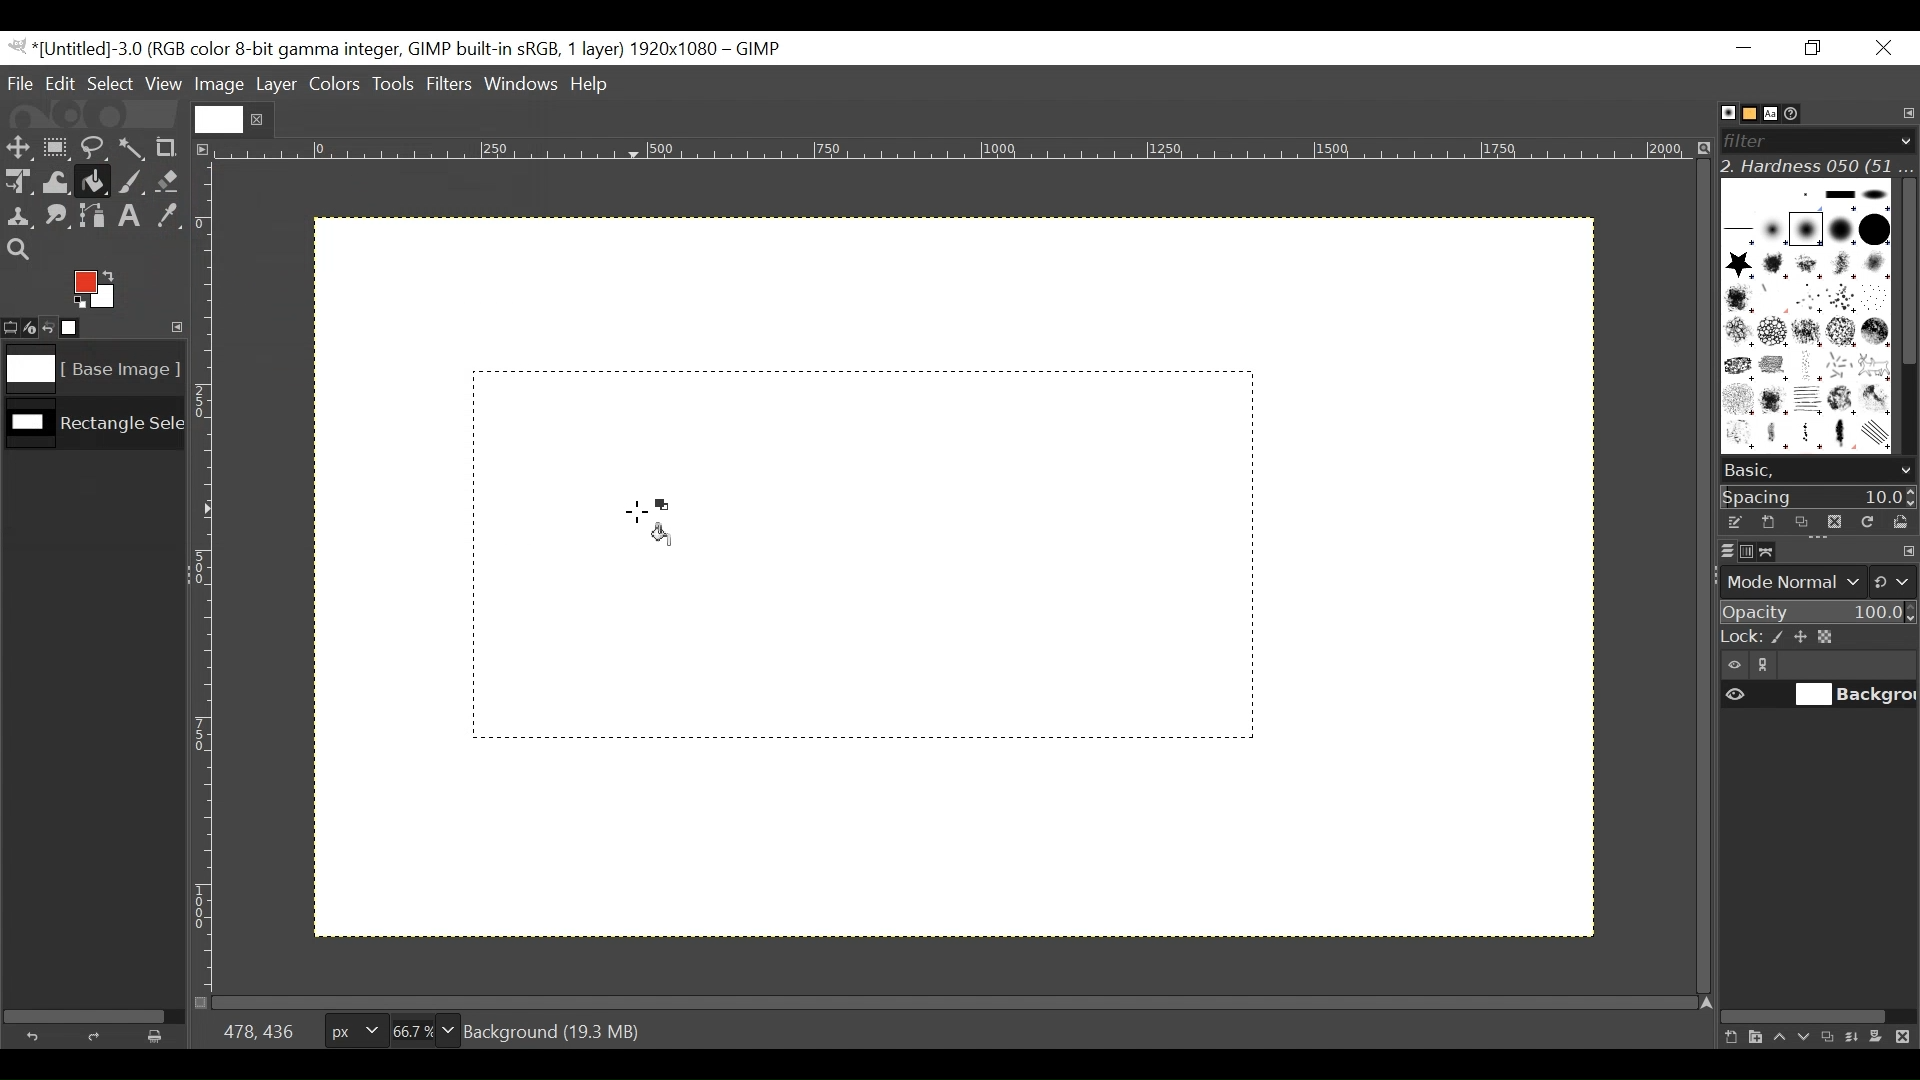 This screenshot has width=1920, height=1080. Describe the element at coordinates (425, 1028) in the screenshot. I see `Zoom factor` at that location.